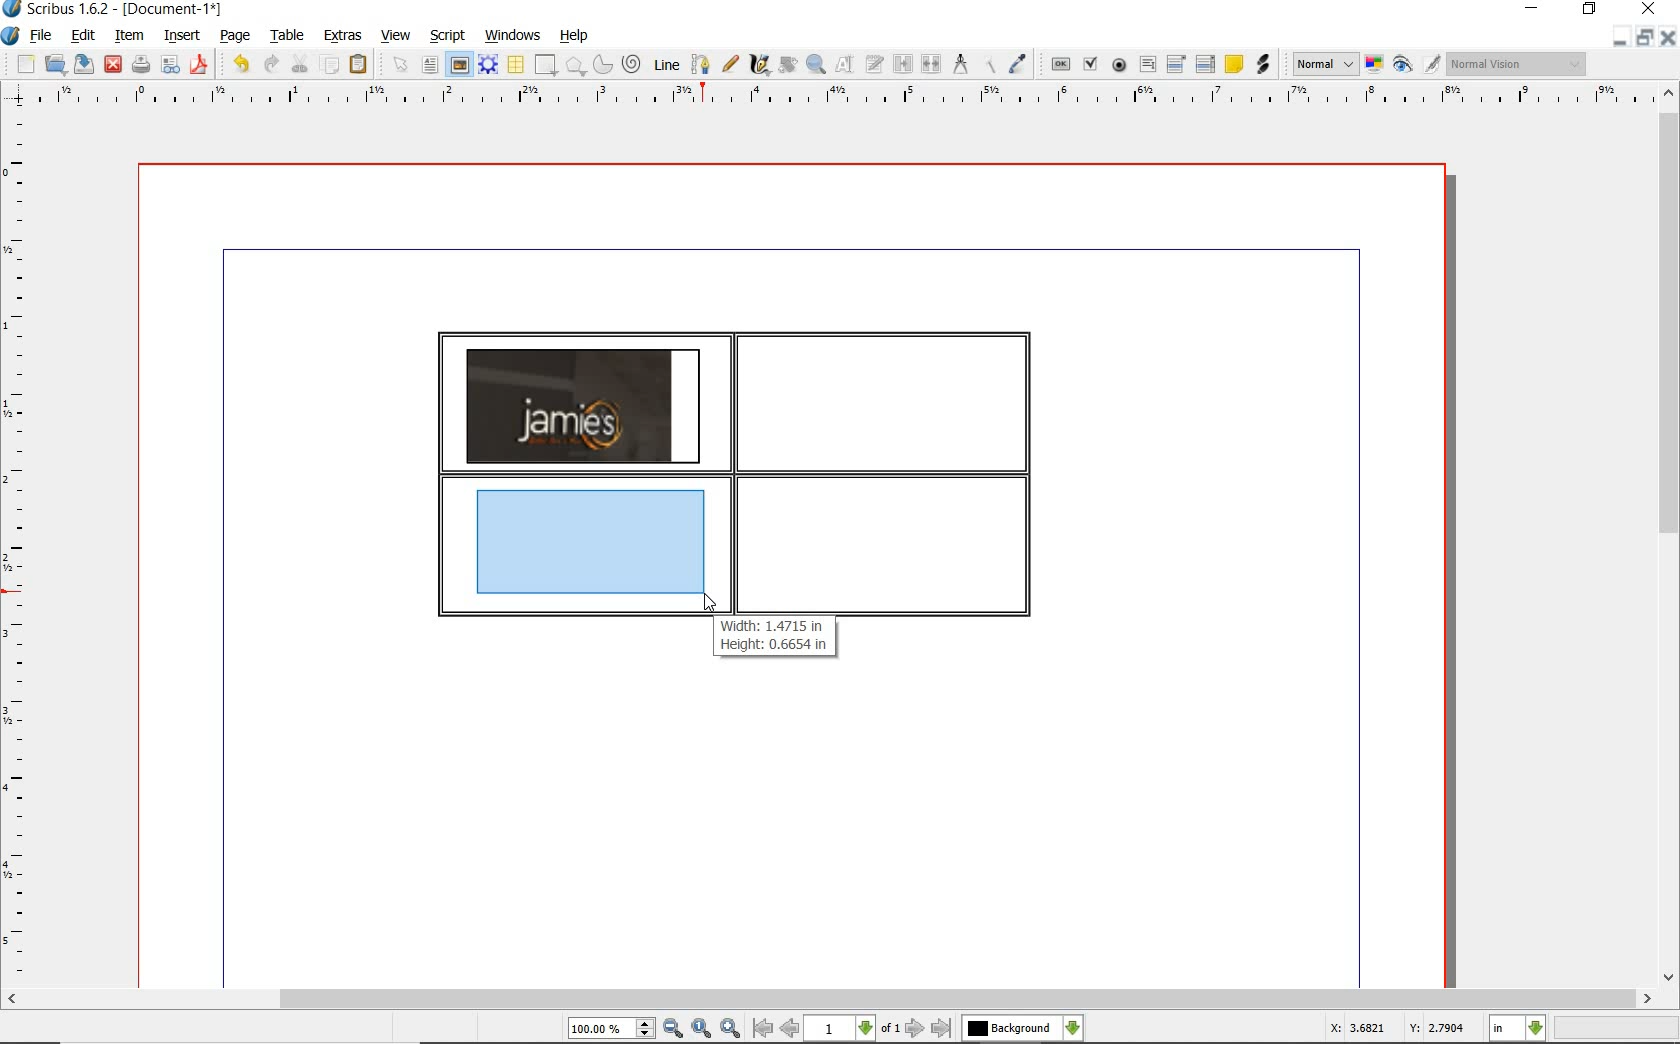 Image resolution: width=1680 pixels, height=1044 pixels. What do you see at coordinates (85, 63) in the screenshot?
I see `save` at bounding box center [85, 63].